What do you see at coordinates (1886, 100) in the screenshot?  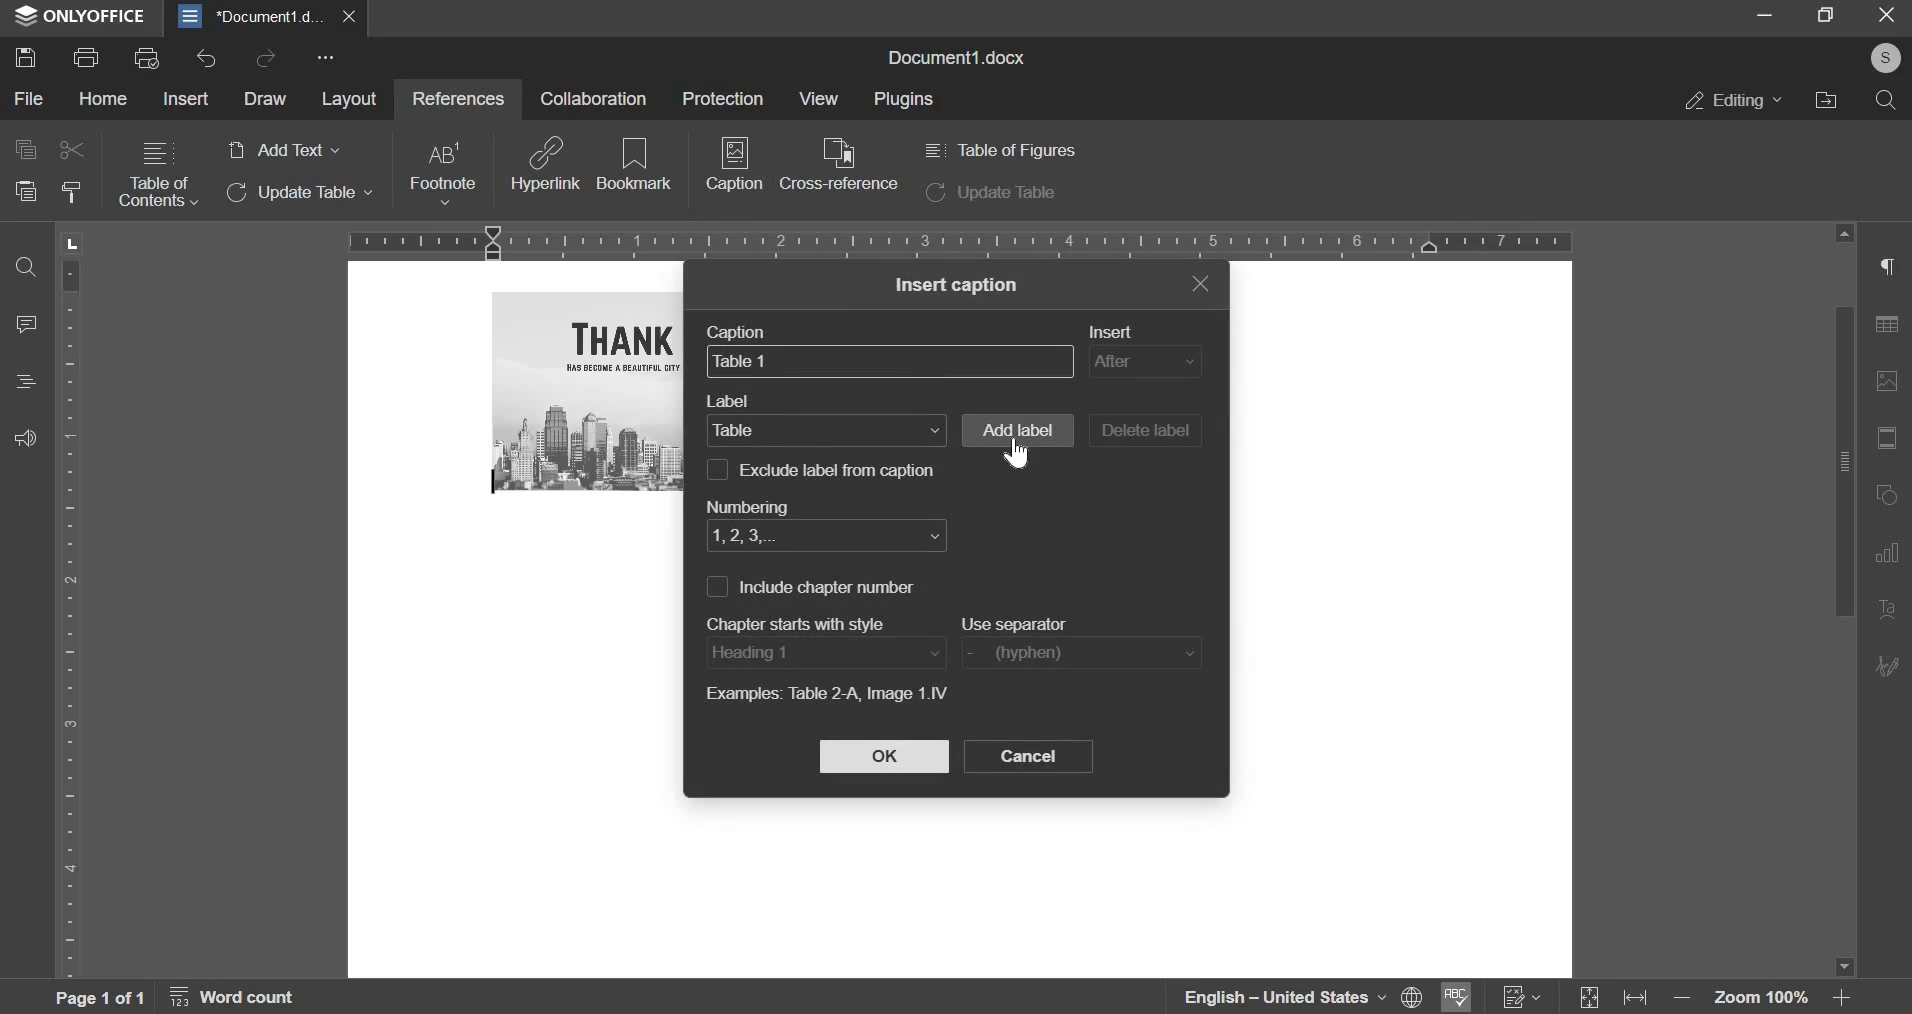 I see `search` at bounding box center [1886, 100].